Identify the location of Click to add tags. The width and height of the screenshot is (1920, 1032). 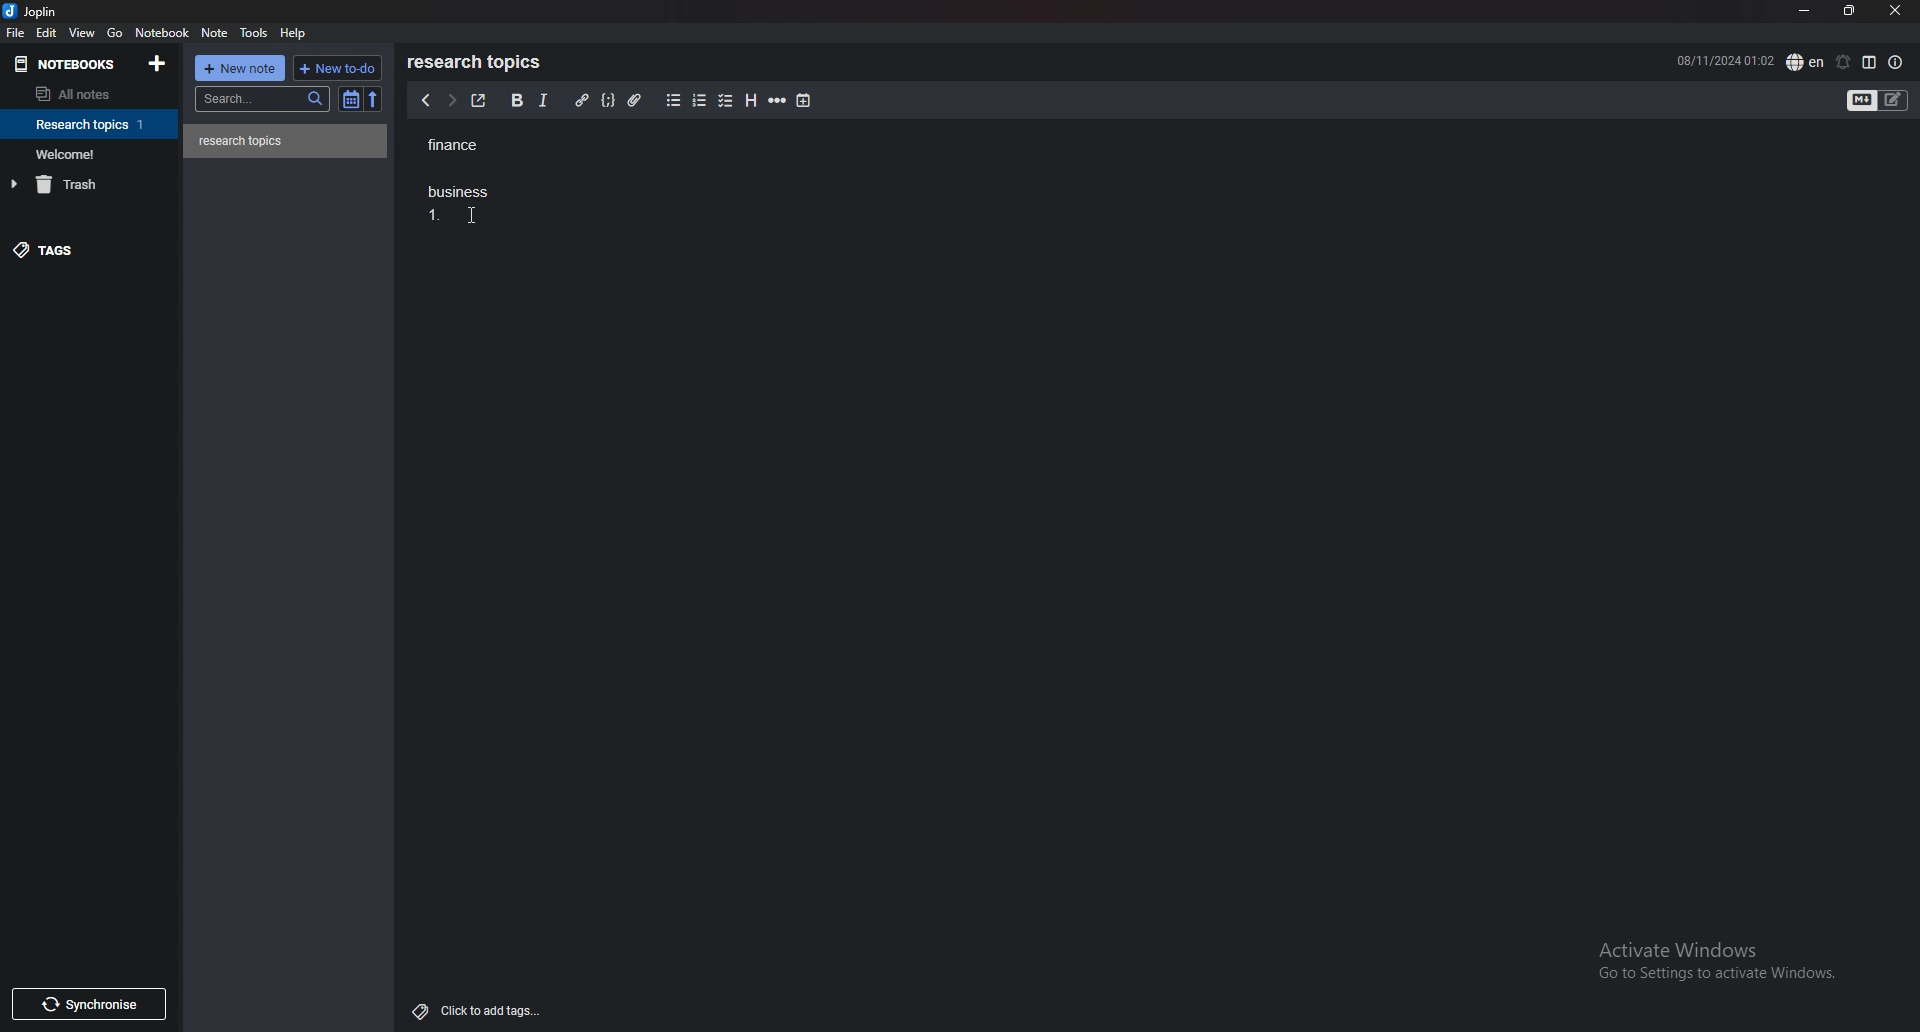
(472, 1010).